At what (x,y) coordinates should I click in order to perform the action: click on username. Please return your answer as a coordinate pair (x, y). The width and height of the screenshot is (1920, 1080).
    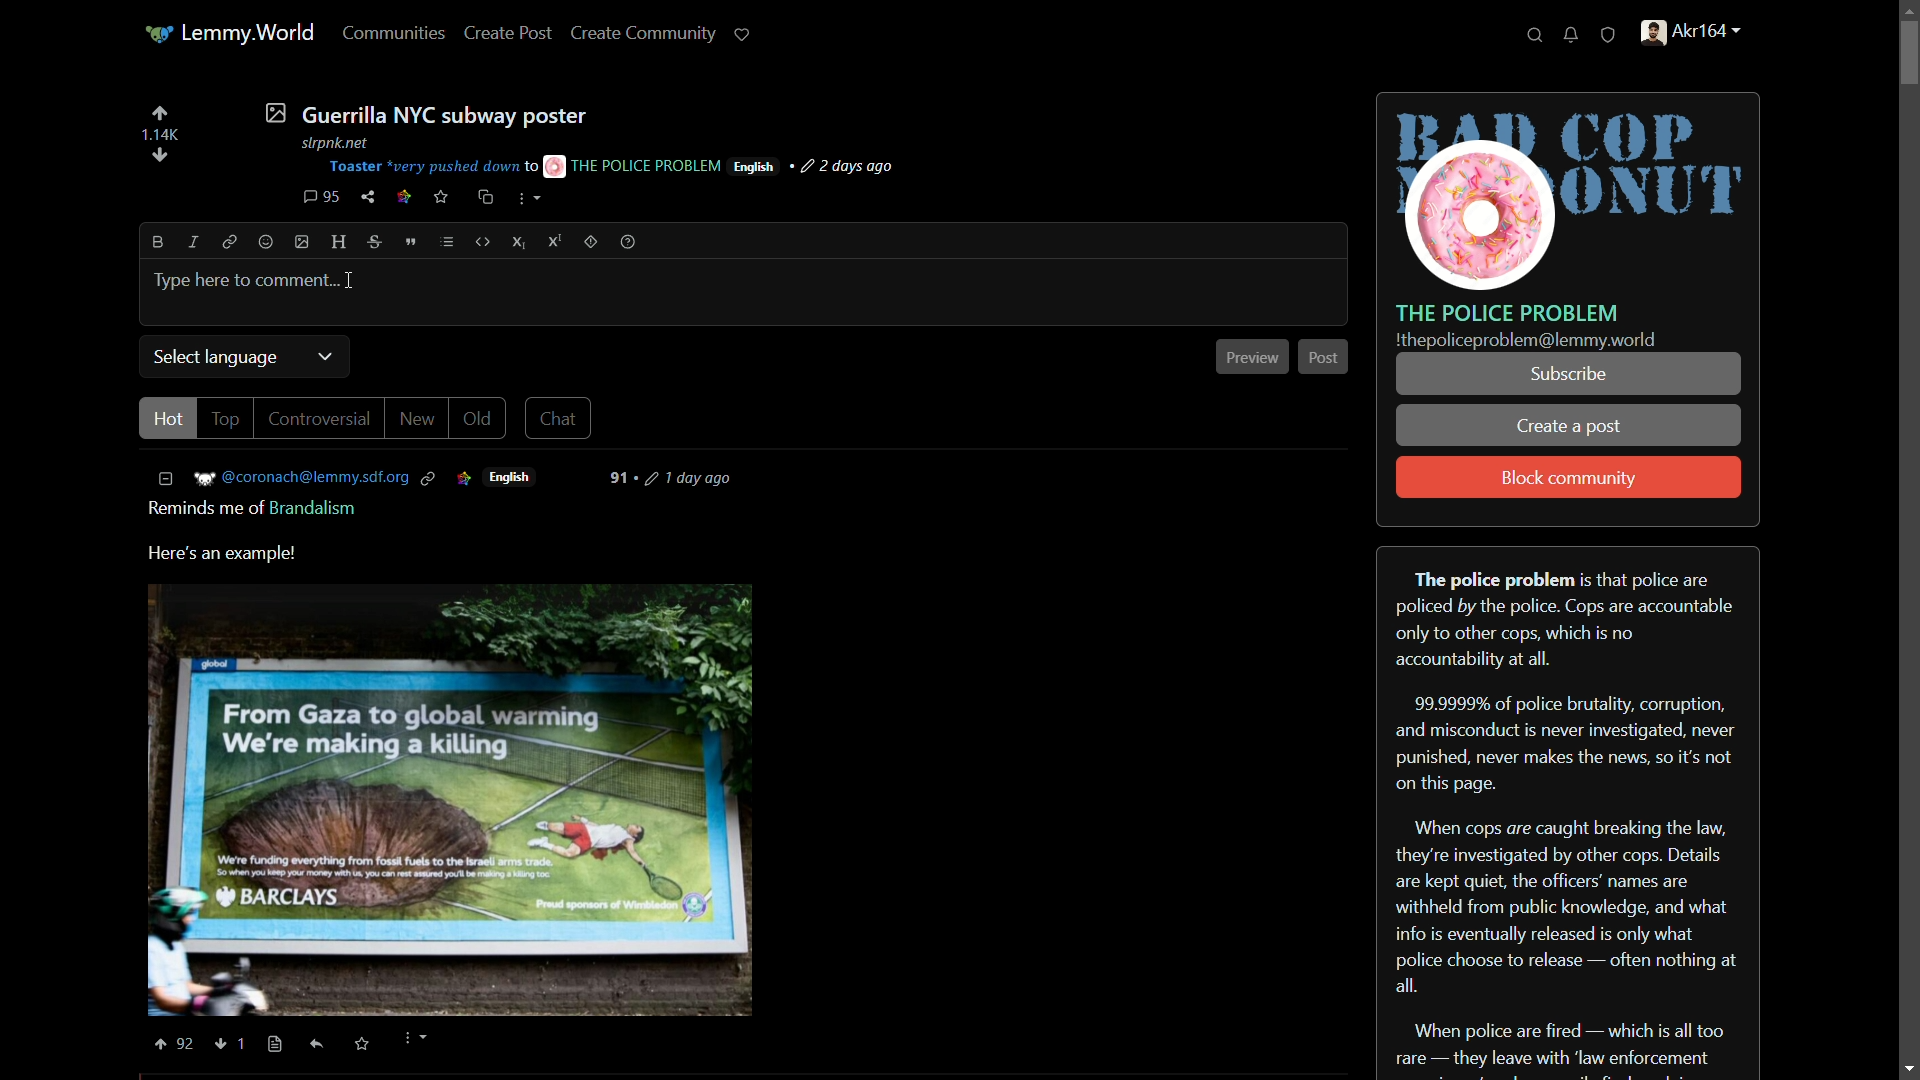
    Looking at the image, I should click on (302, 478).